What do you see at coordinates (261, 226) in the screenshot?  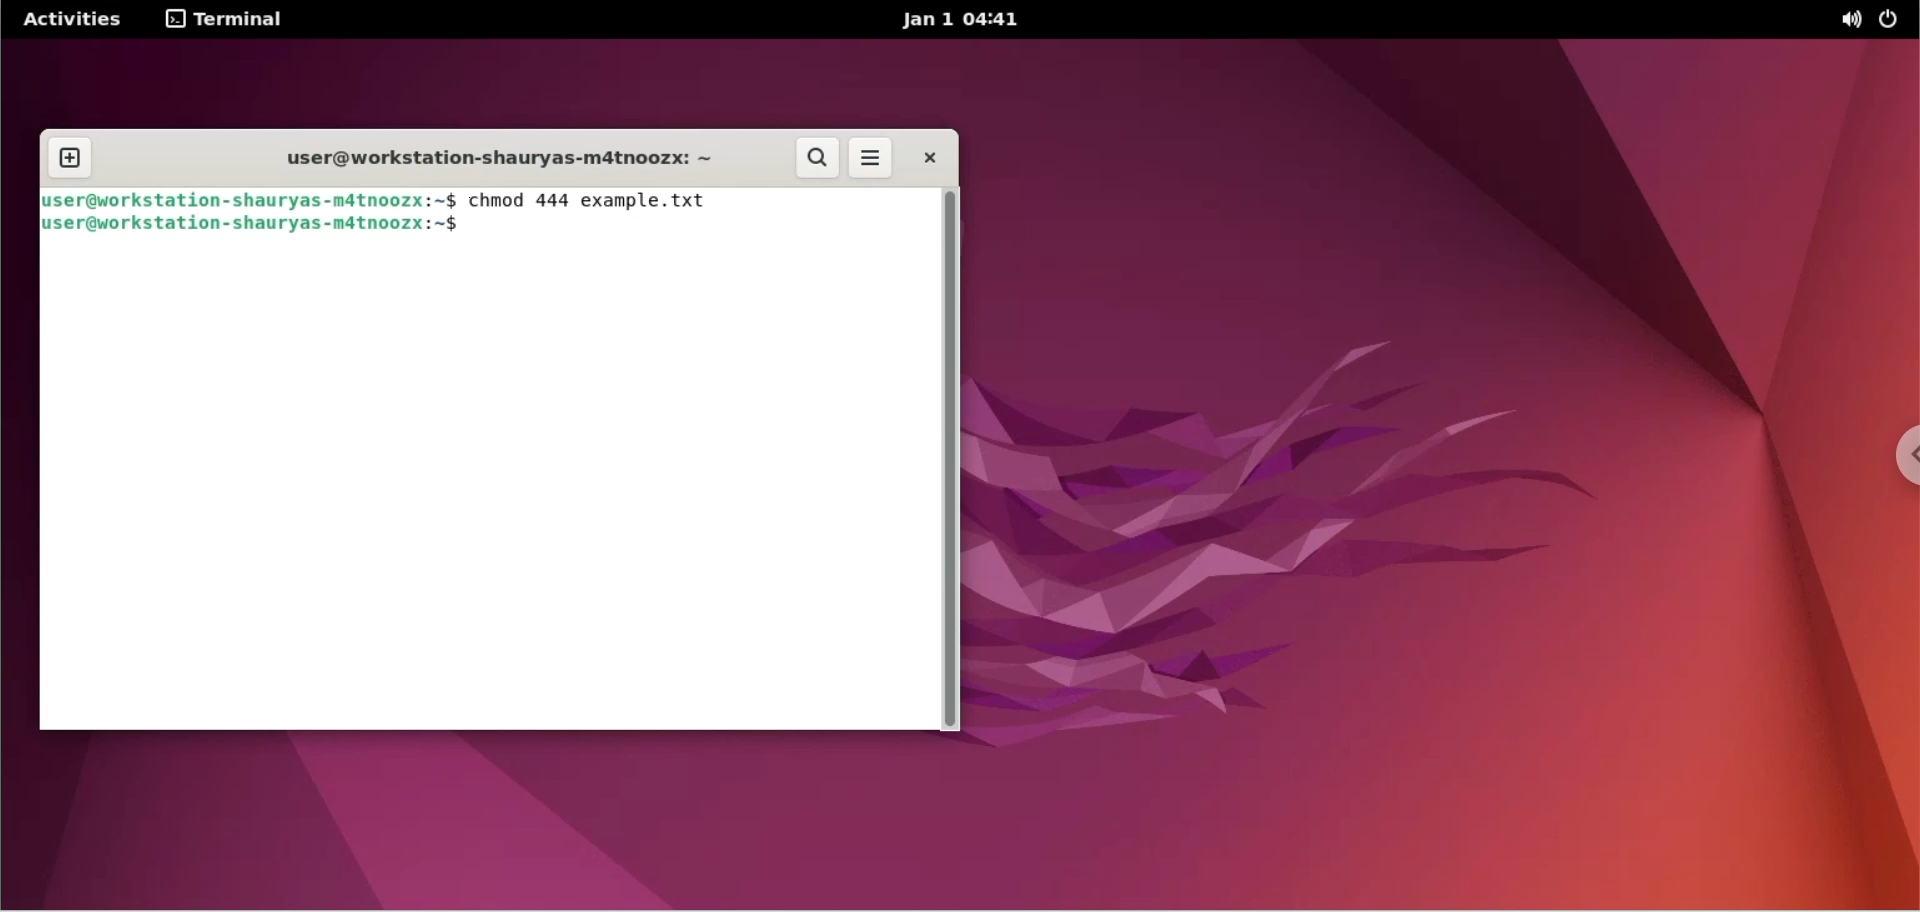 I see `user@workstation-shauryas-m4tnoozx:~$` at bounding box center [261, 226].